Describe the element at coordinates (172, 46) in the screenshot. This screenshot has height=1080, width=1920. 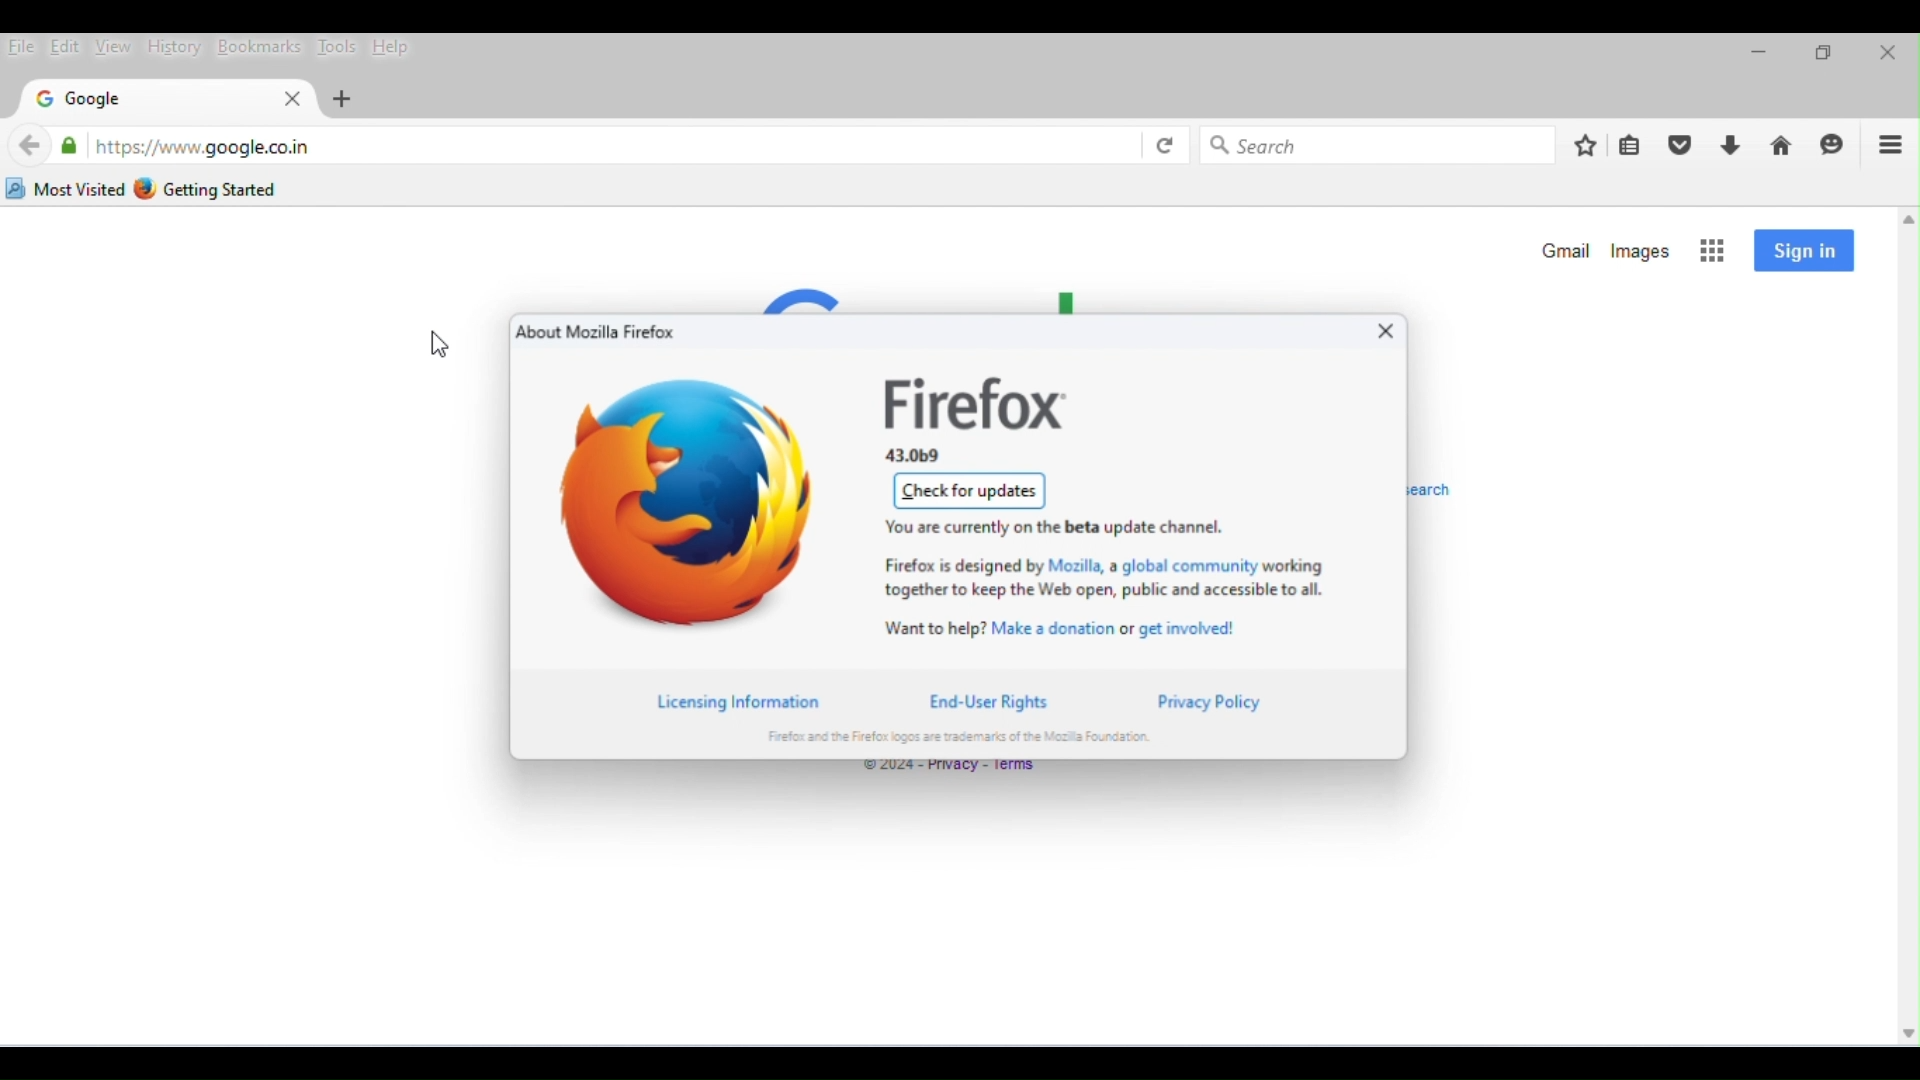
I see `history` at that location.